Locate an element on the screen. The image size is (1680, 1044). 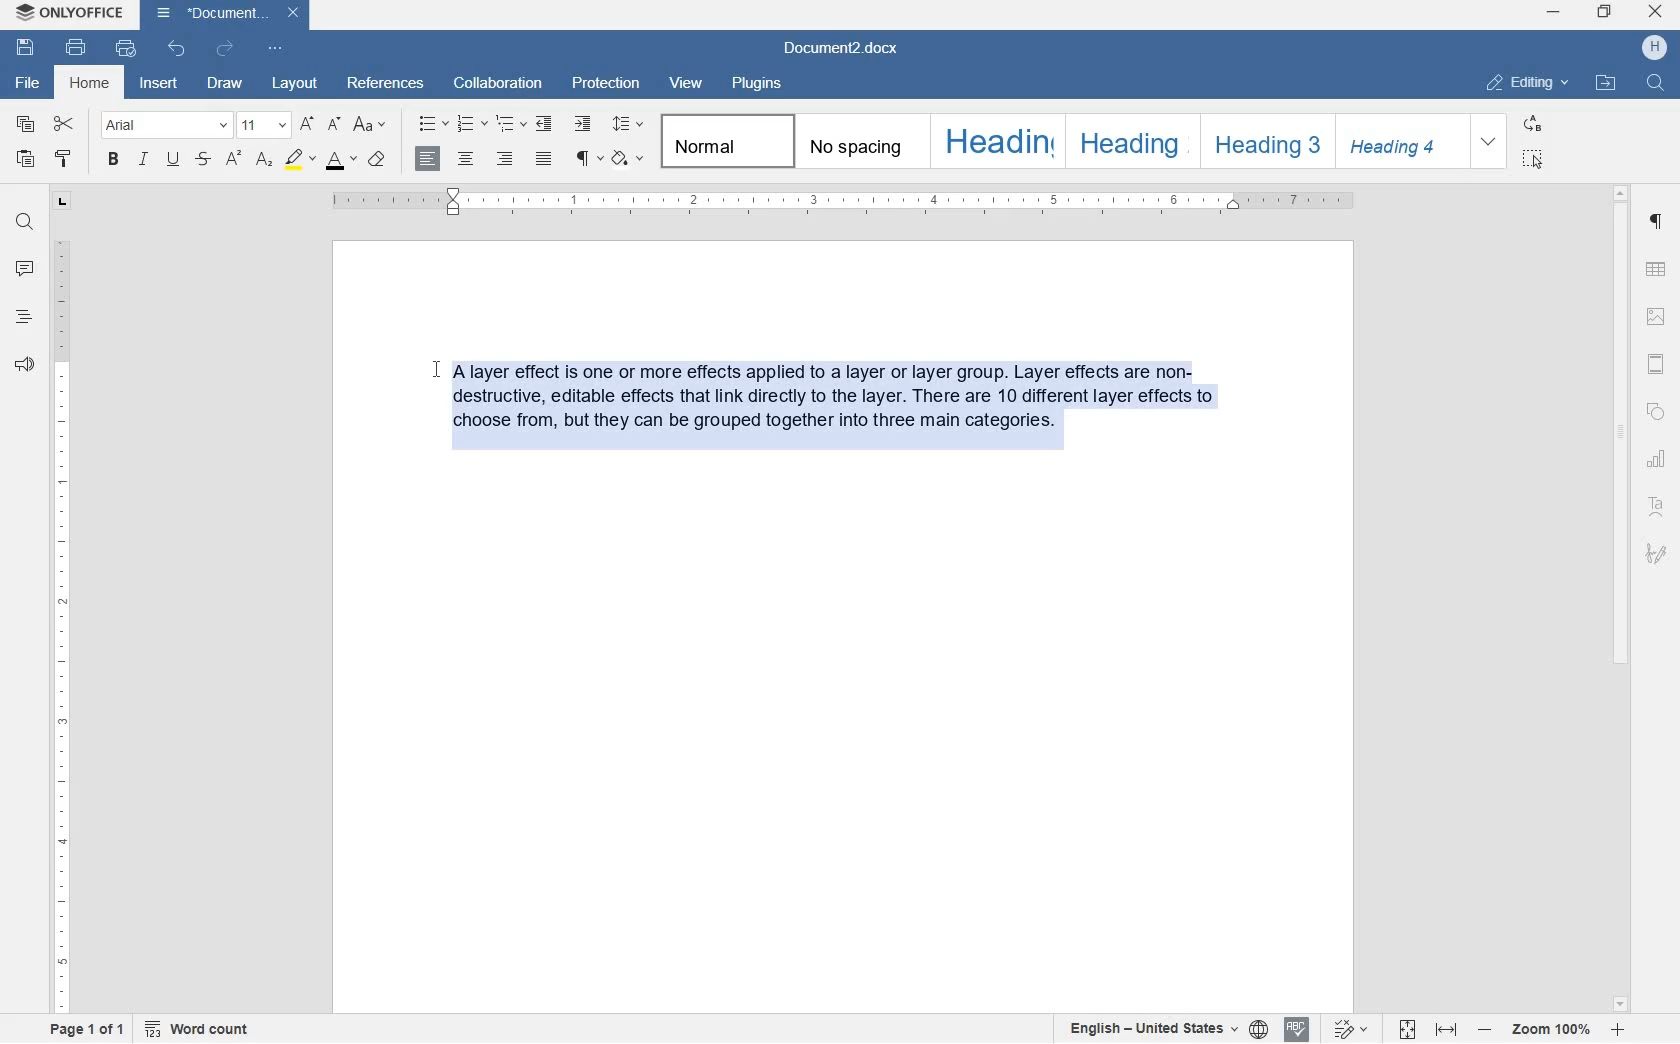
shading  is located at coordinates (626, 159).